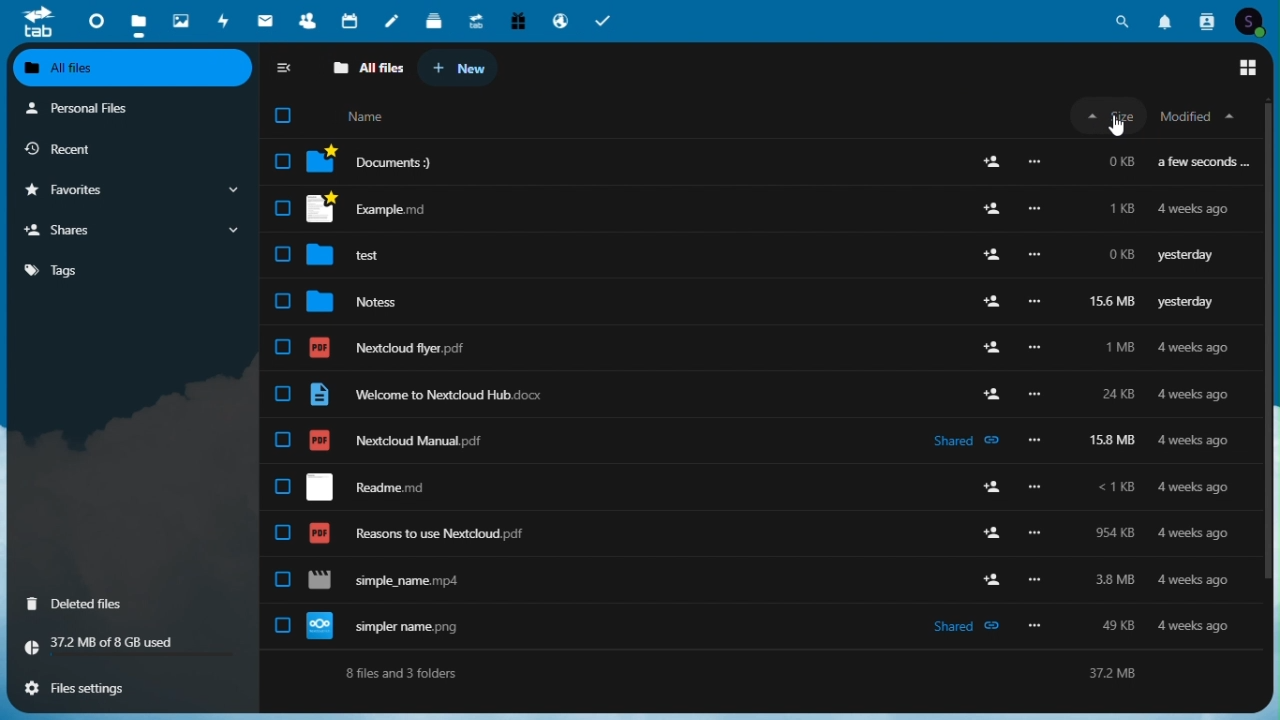 The height and width of the screenshot is (720, 1280). What do you see at coordinates (1270, 339) in the screenshot?
I see `Vertical scrollbar` at bounding box center [1270, 339].